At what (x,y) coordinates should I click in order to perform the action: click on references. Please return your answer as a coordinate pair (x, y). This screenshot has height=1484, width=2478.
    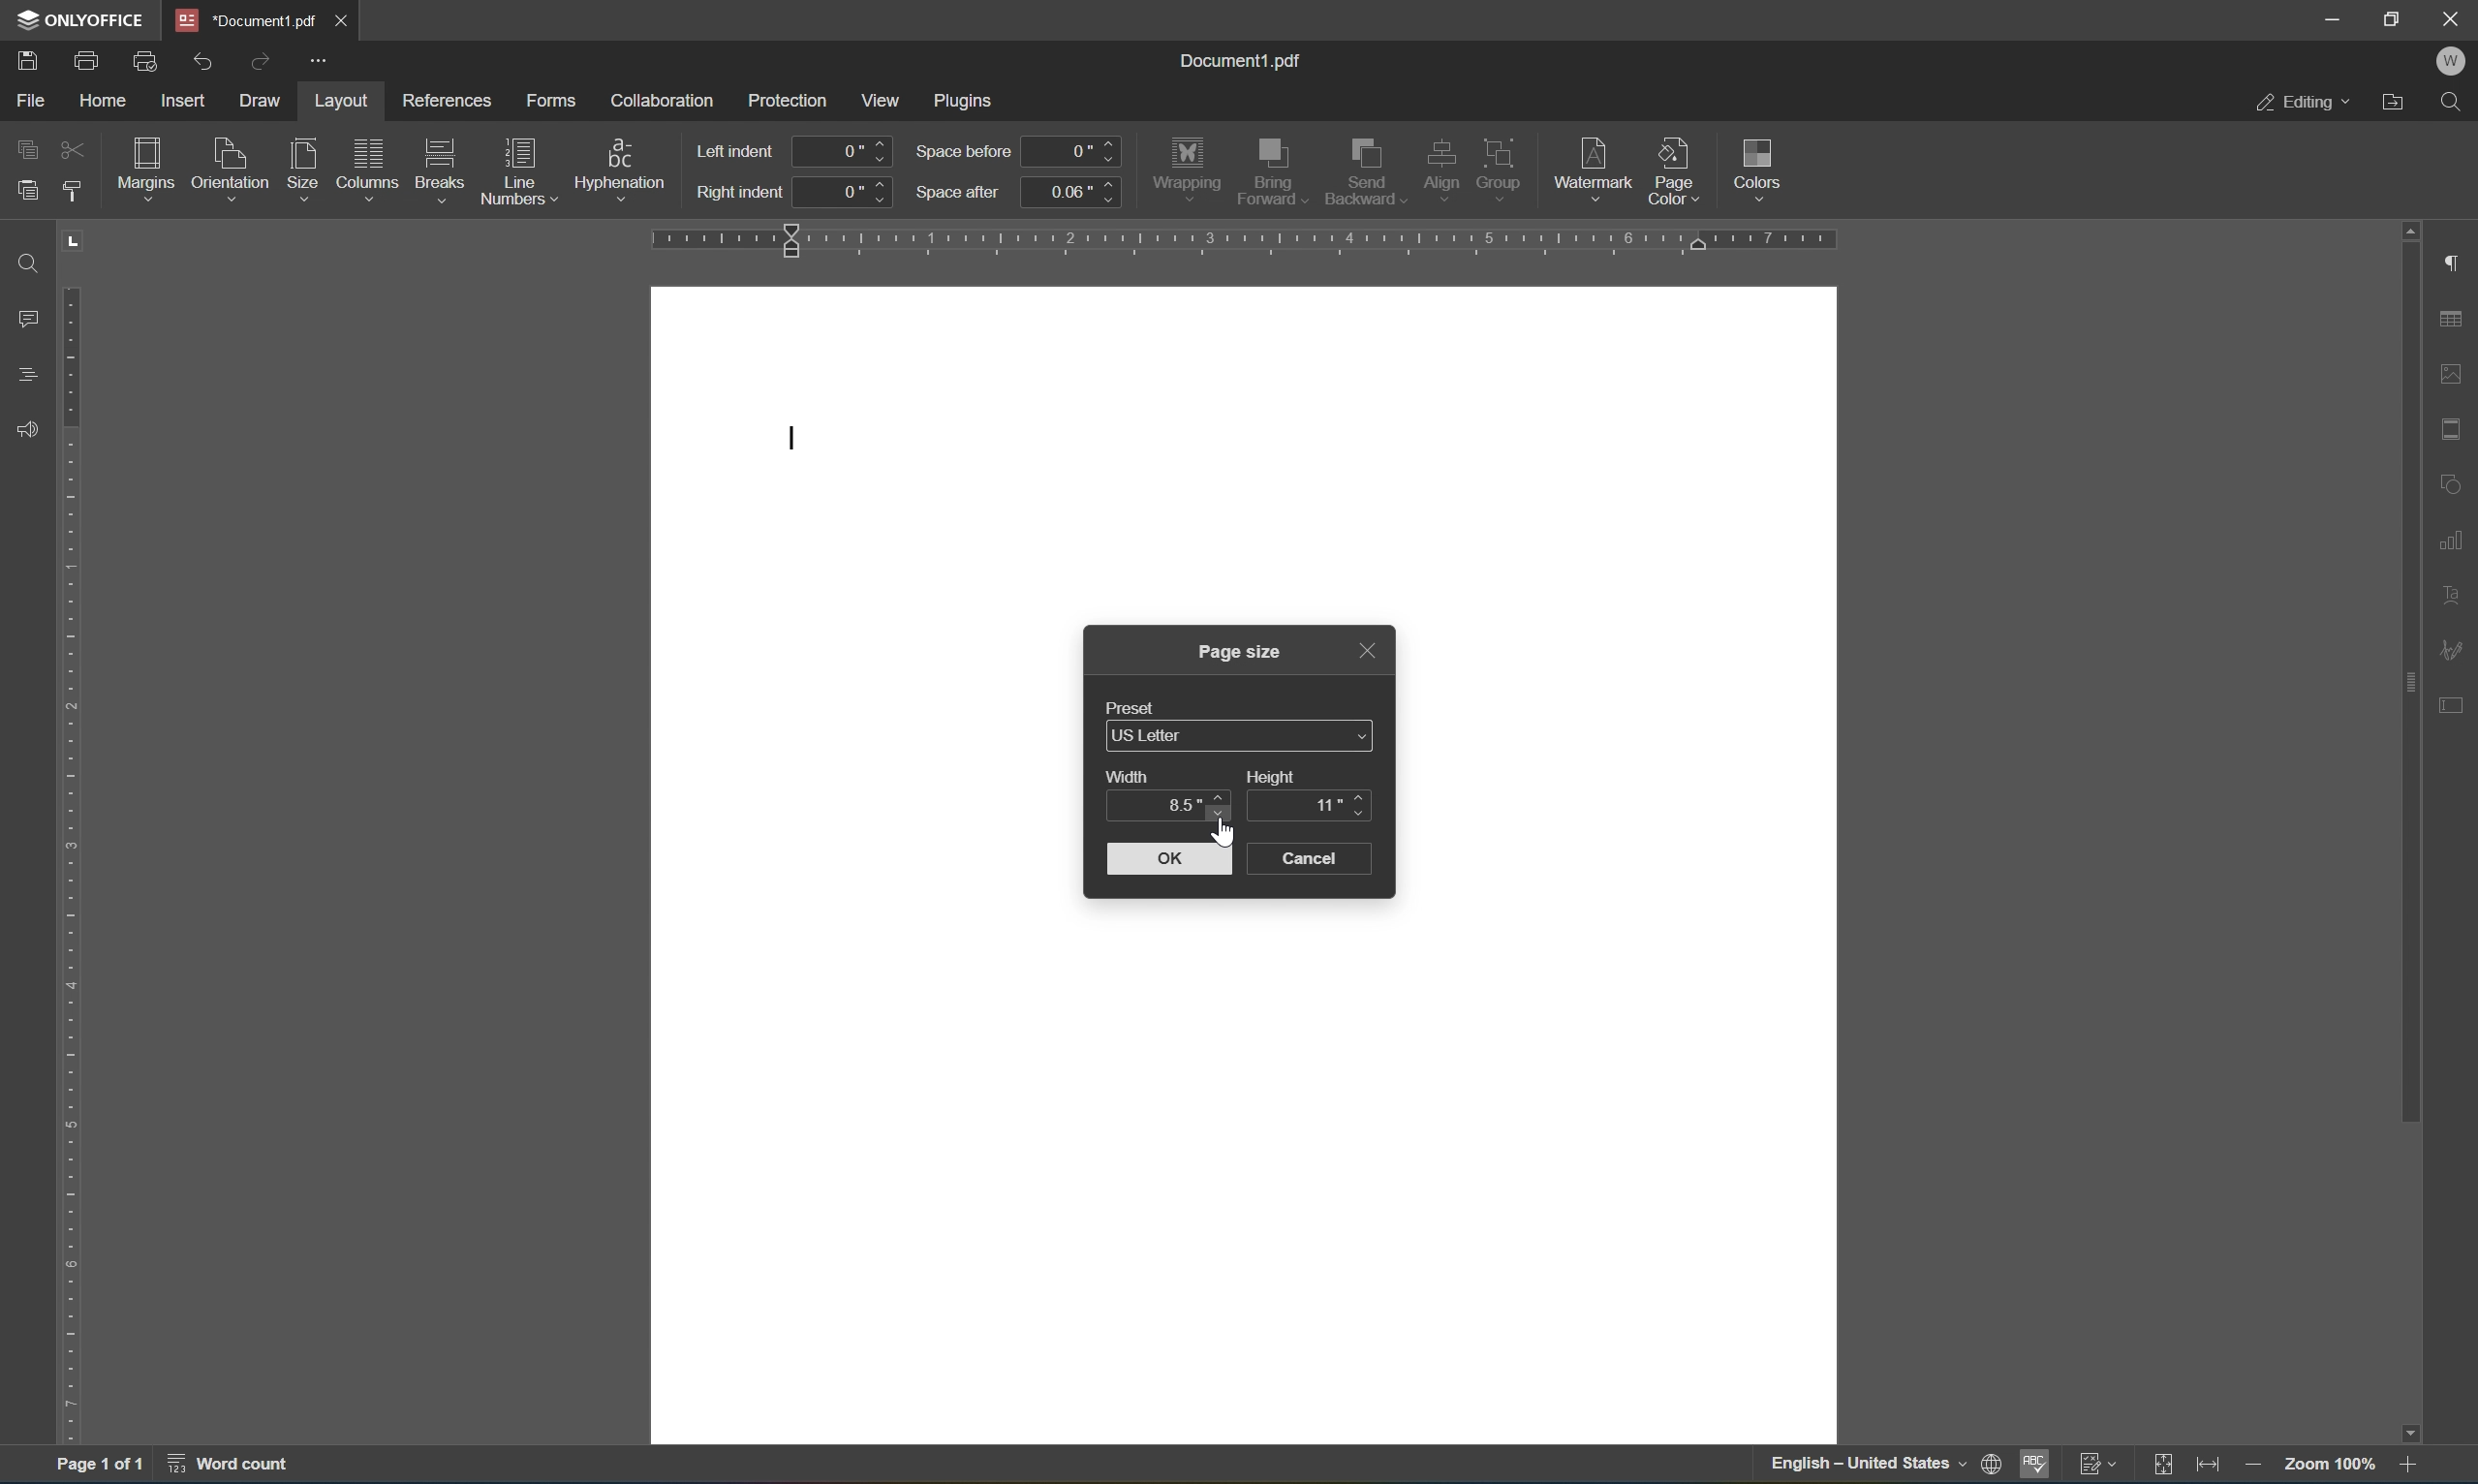
    Looking at the image, I should click on (448, 103).